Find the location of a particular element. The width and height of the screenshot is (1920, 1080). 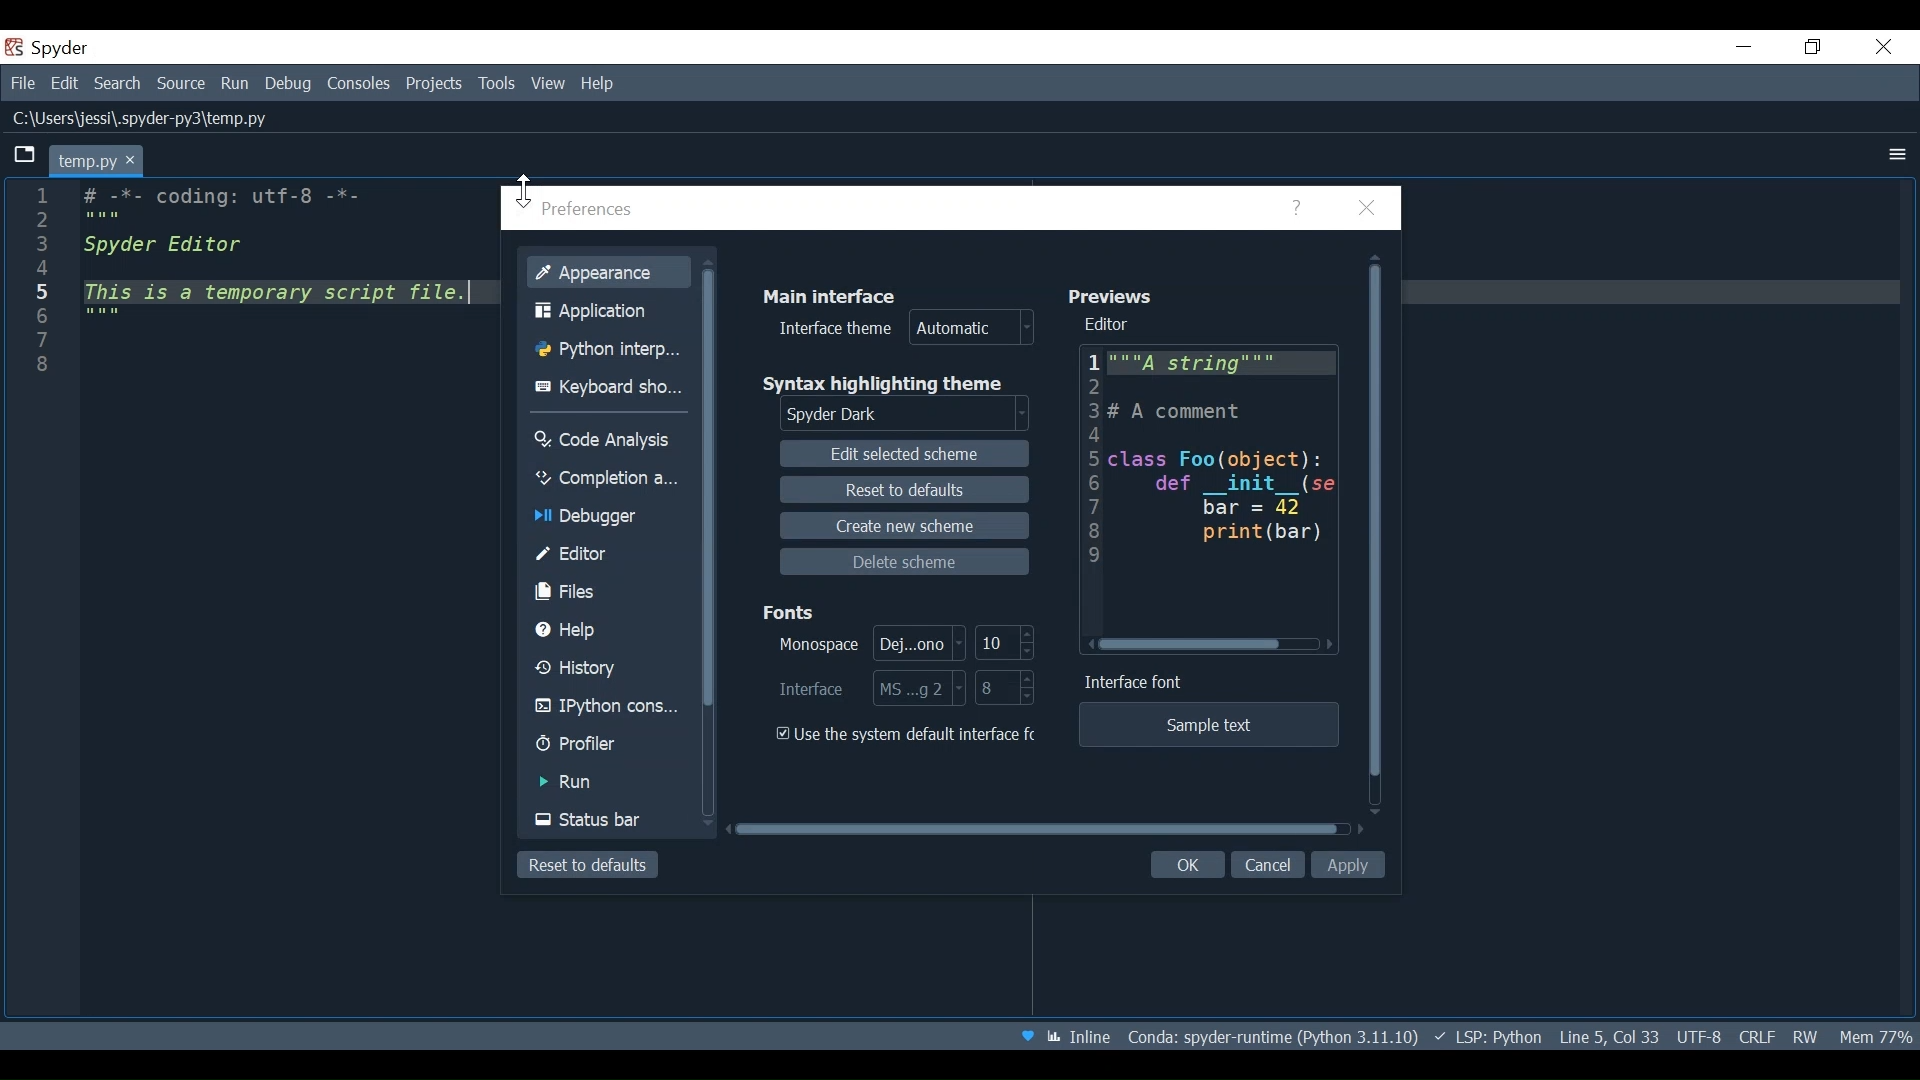

Preference is located at coordinates (584, 210).